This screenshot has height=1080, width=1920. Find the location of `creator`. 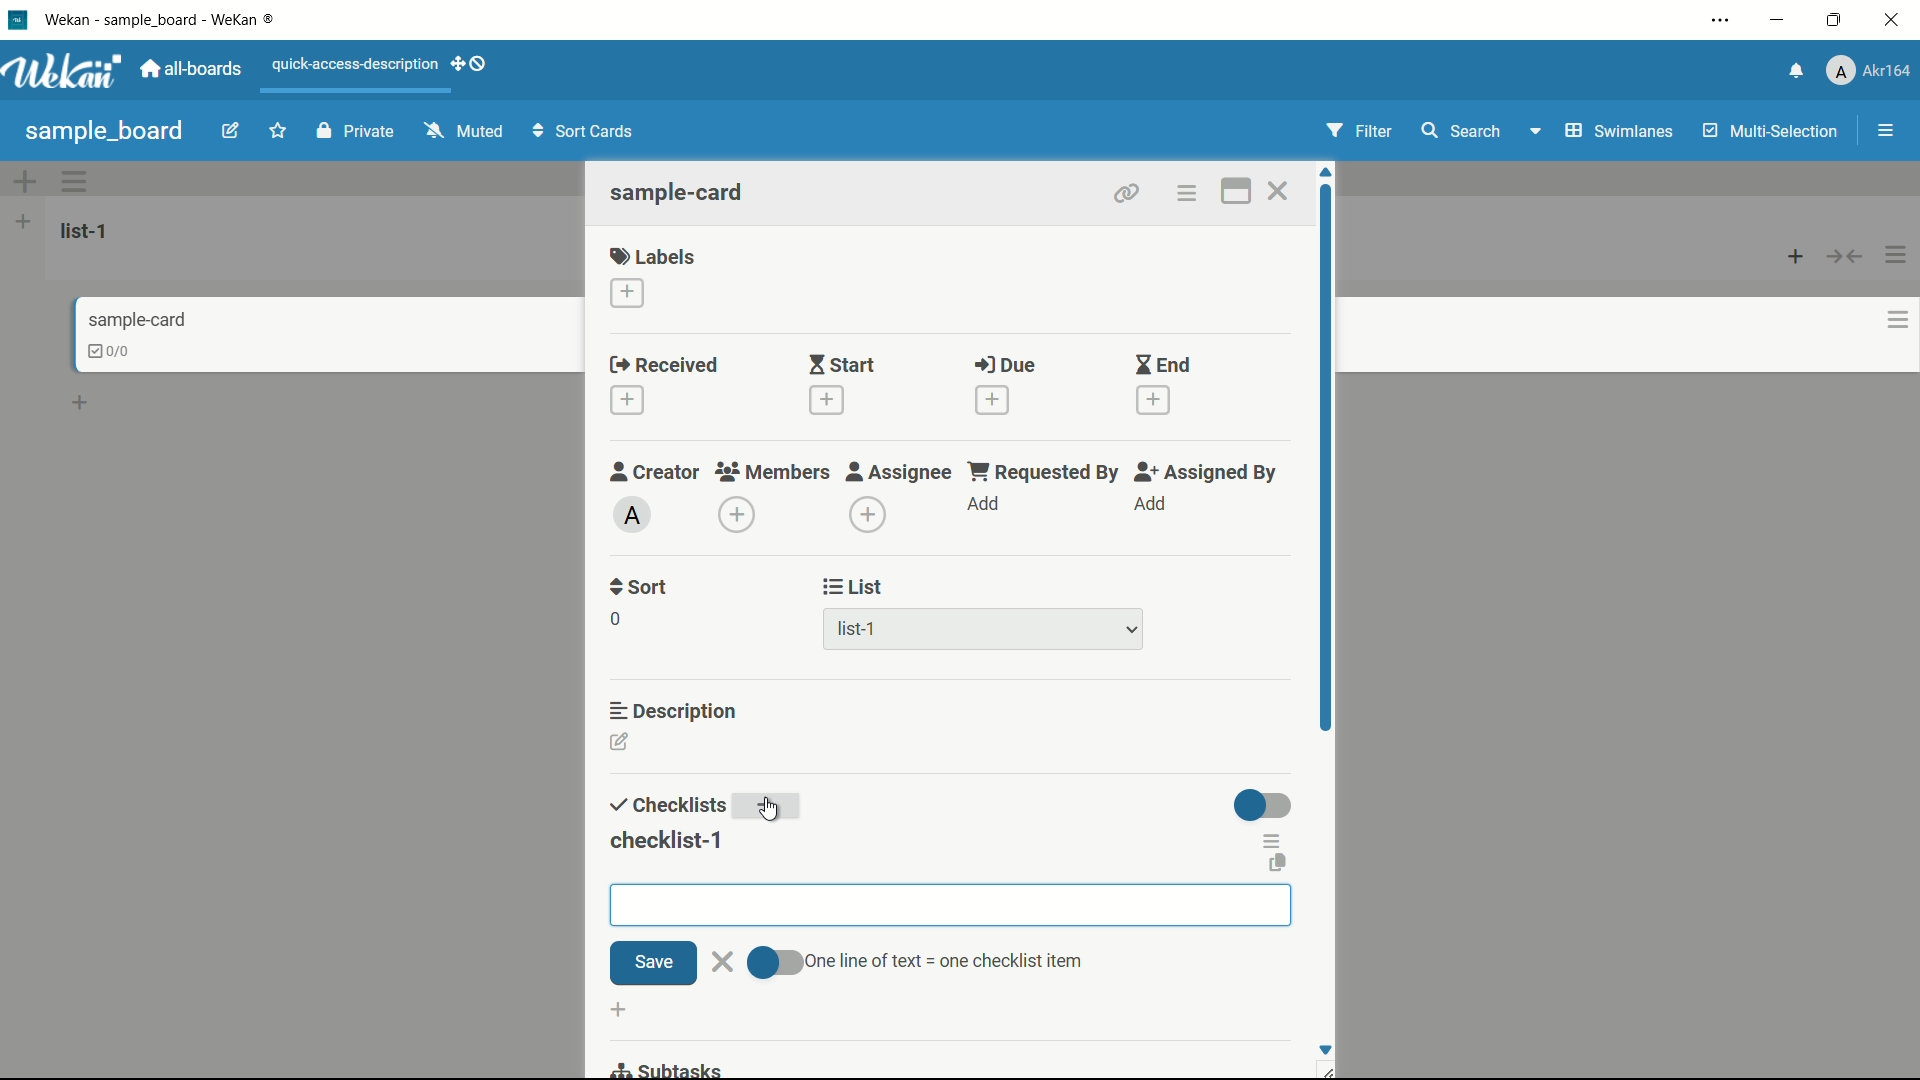

creator is located at coordinates (655, 471).